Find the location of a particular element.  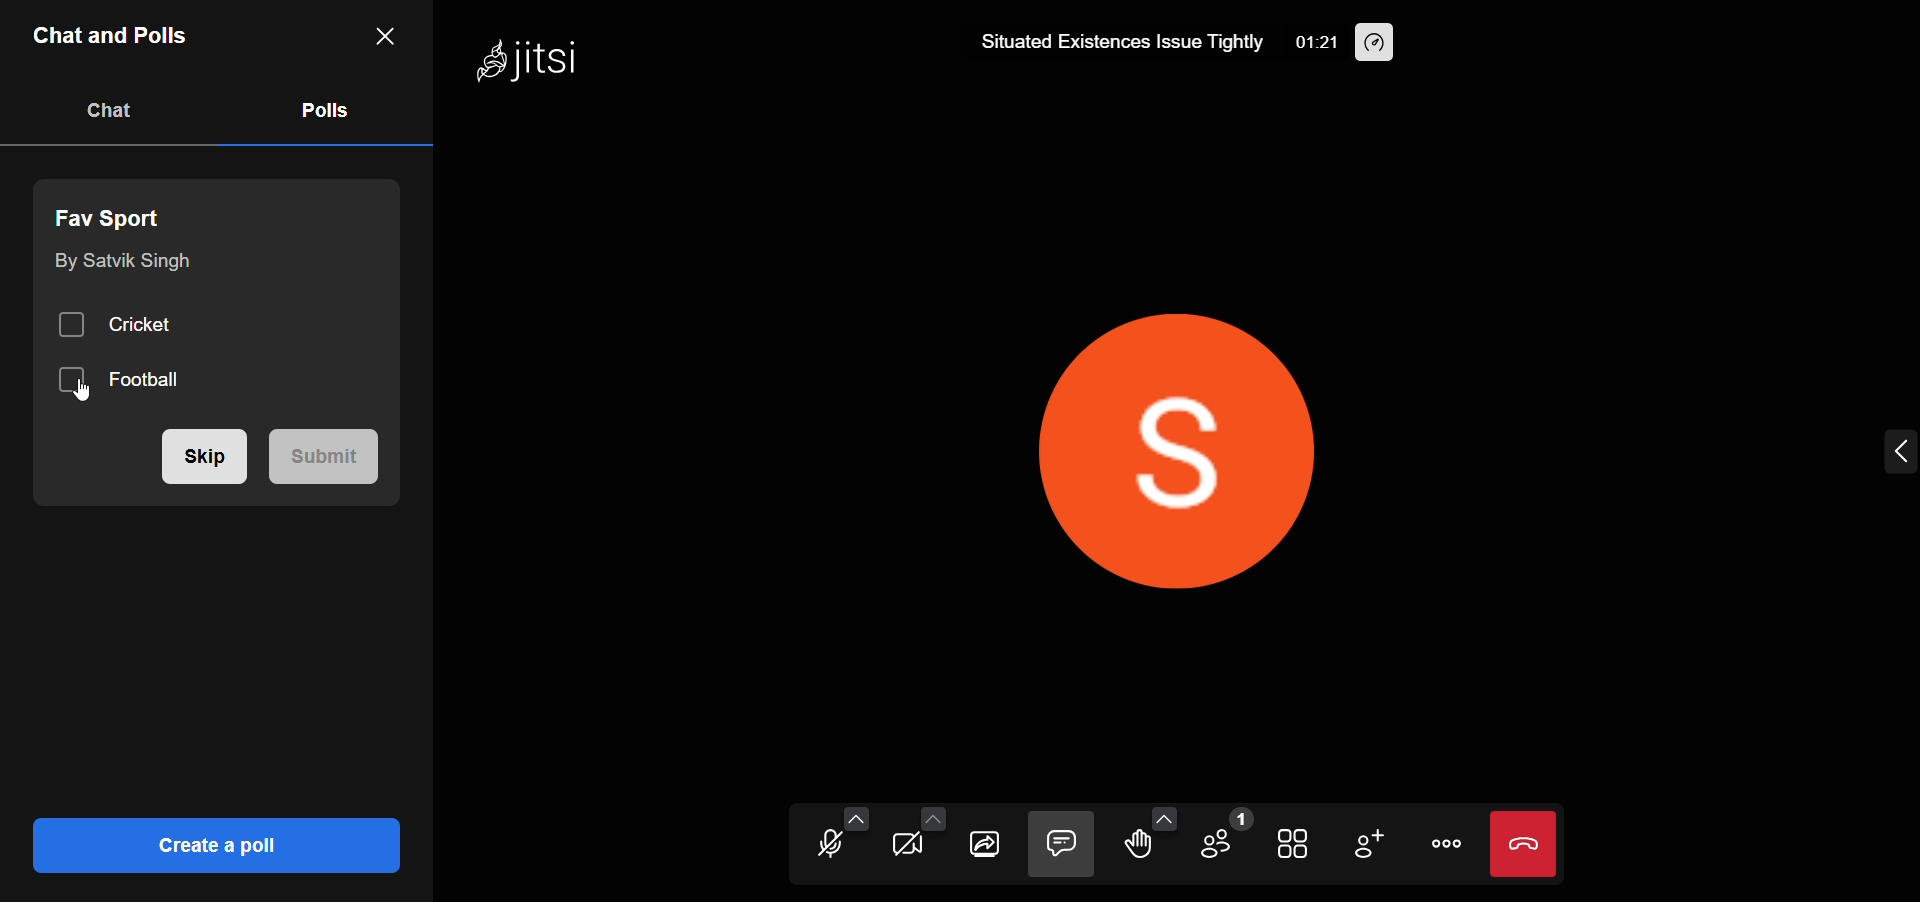

fav sport is located at coordinates (118, 215).